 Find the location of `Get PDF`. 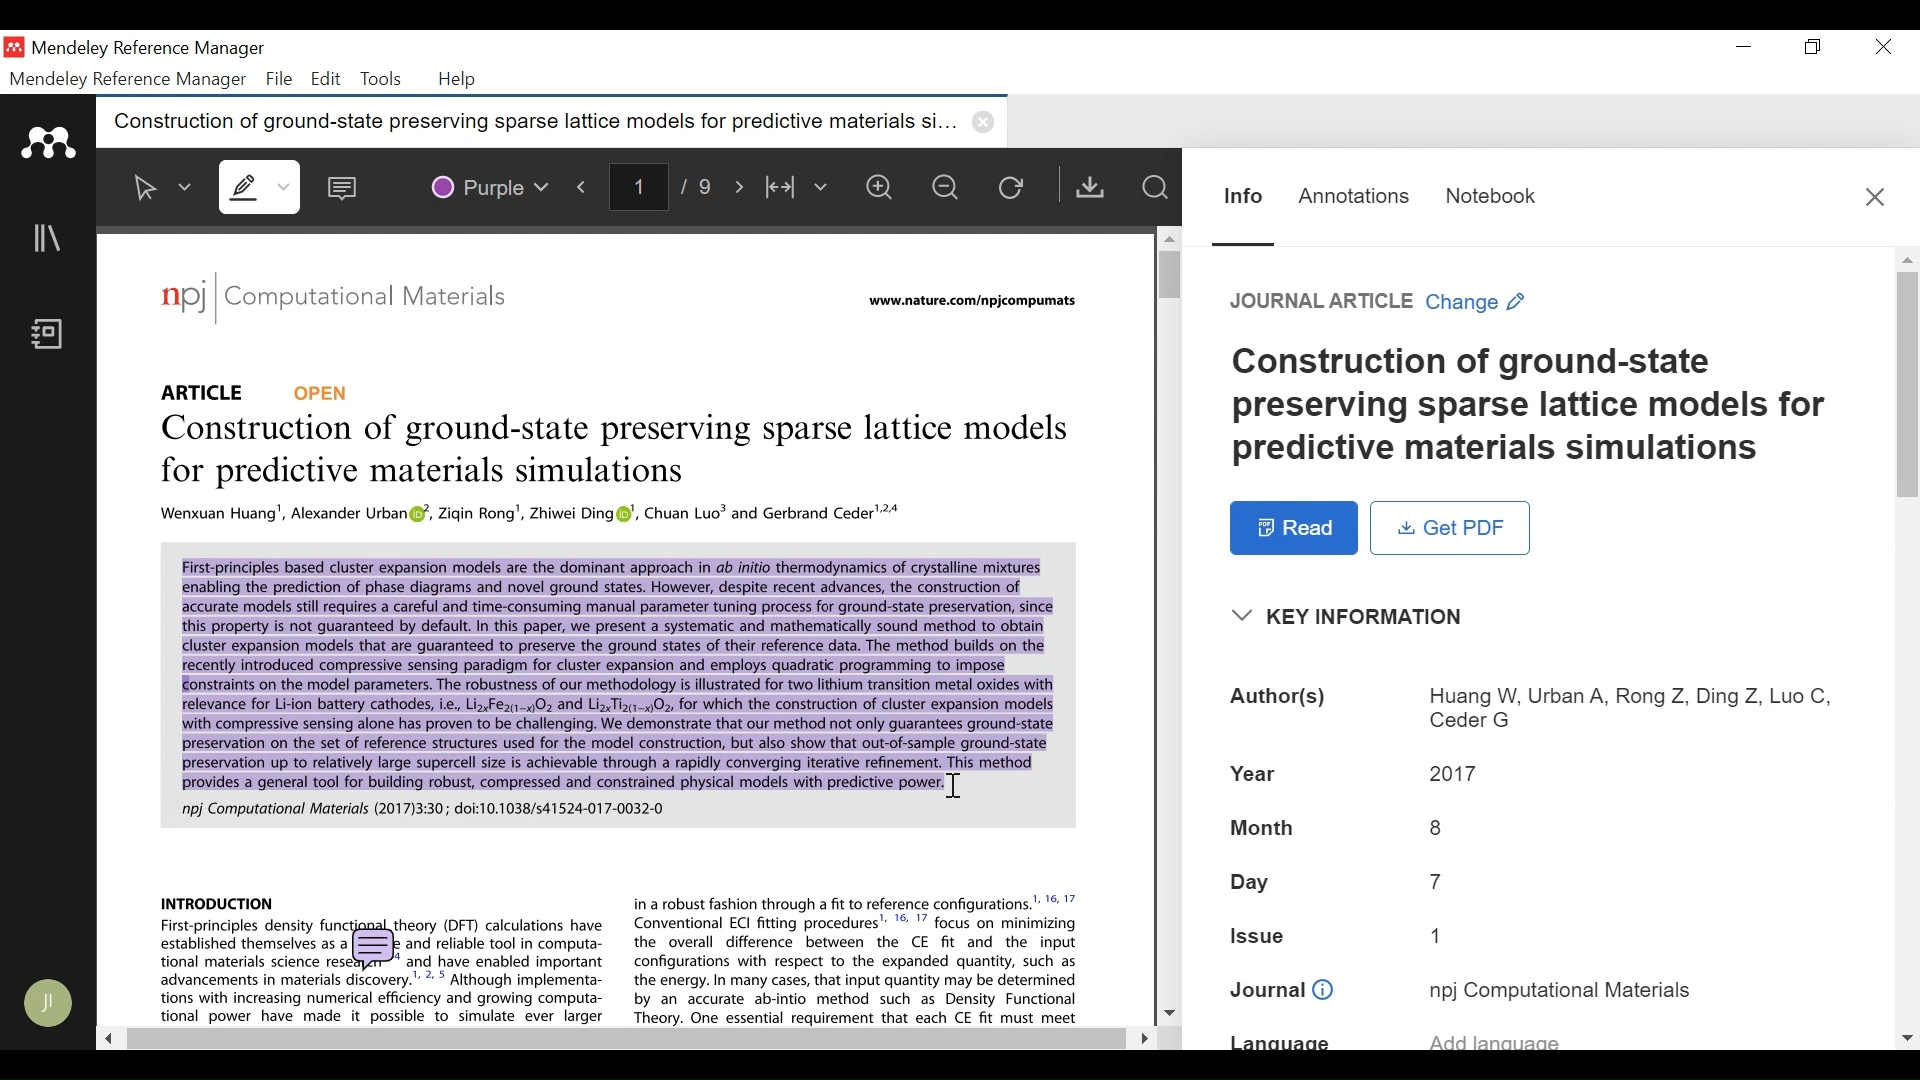

Get PDF is located at coordinates (1450, 527).